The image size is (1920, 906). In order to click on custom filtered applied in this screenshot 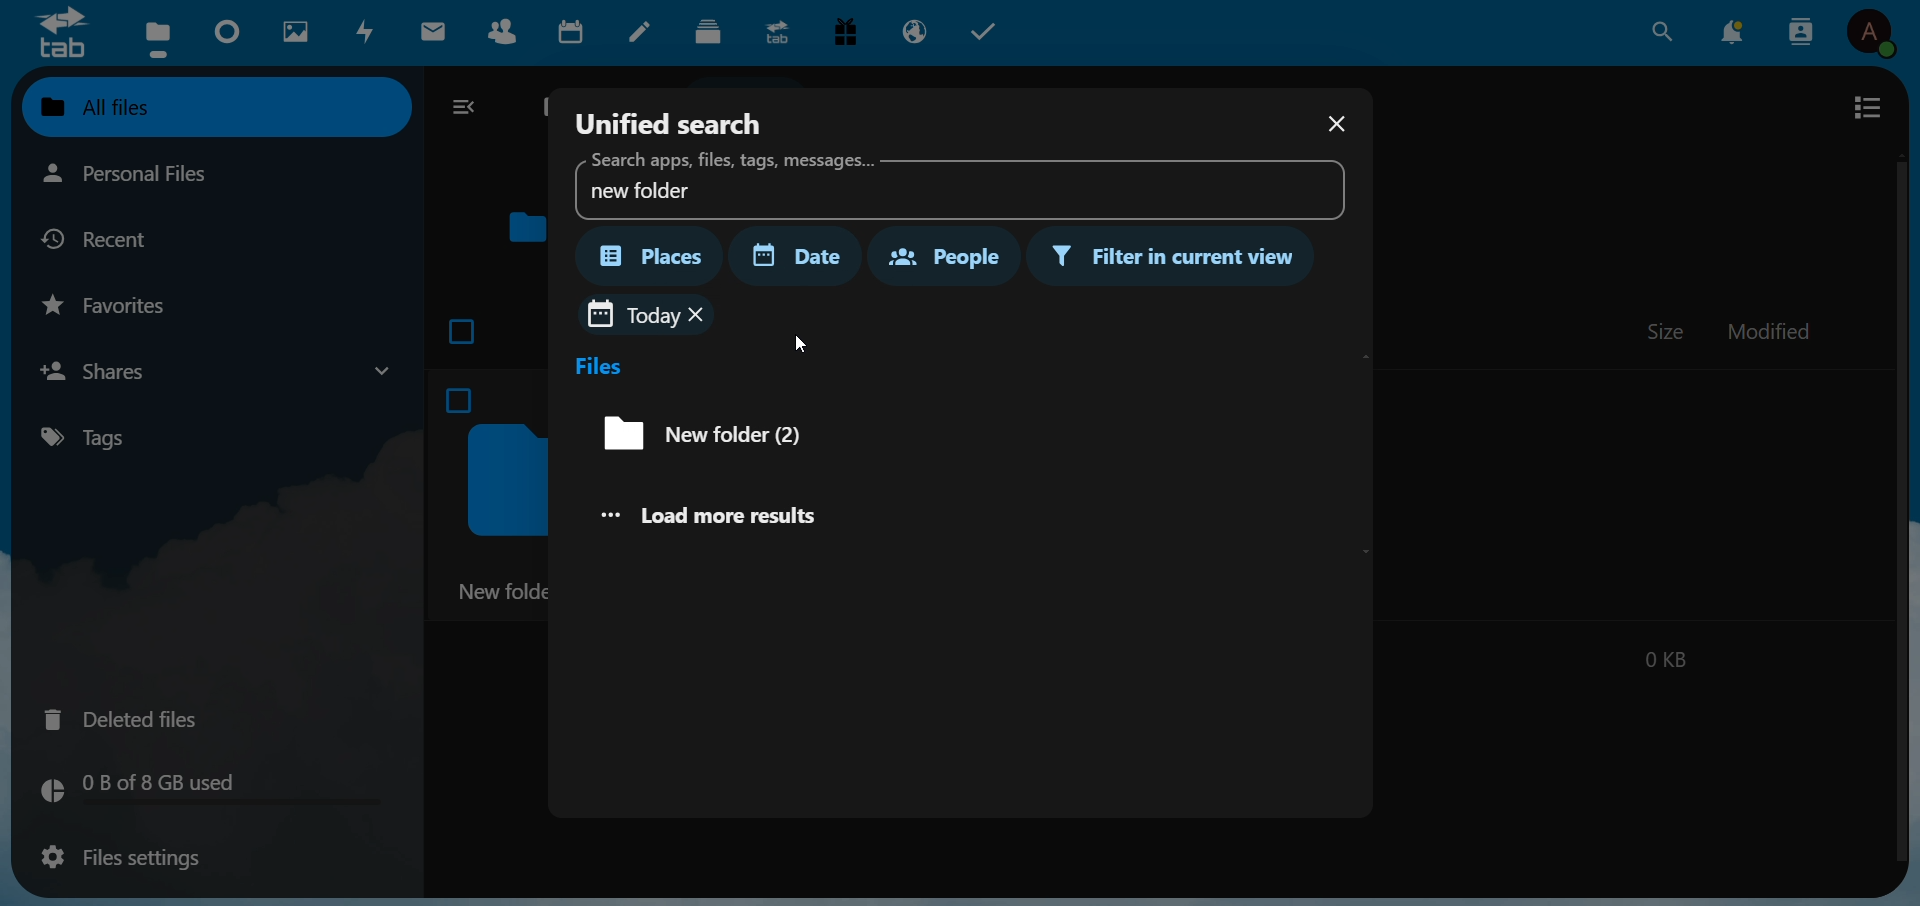, I will do `click(632, 314)`.